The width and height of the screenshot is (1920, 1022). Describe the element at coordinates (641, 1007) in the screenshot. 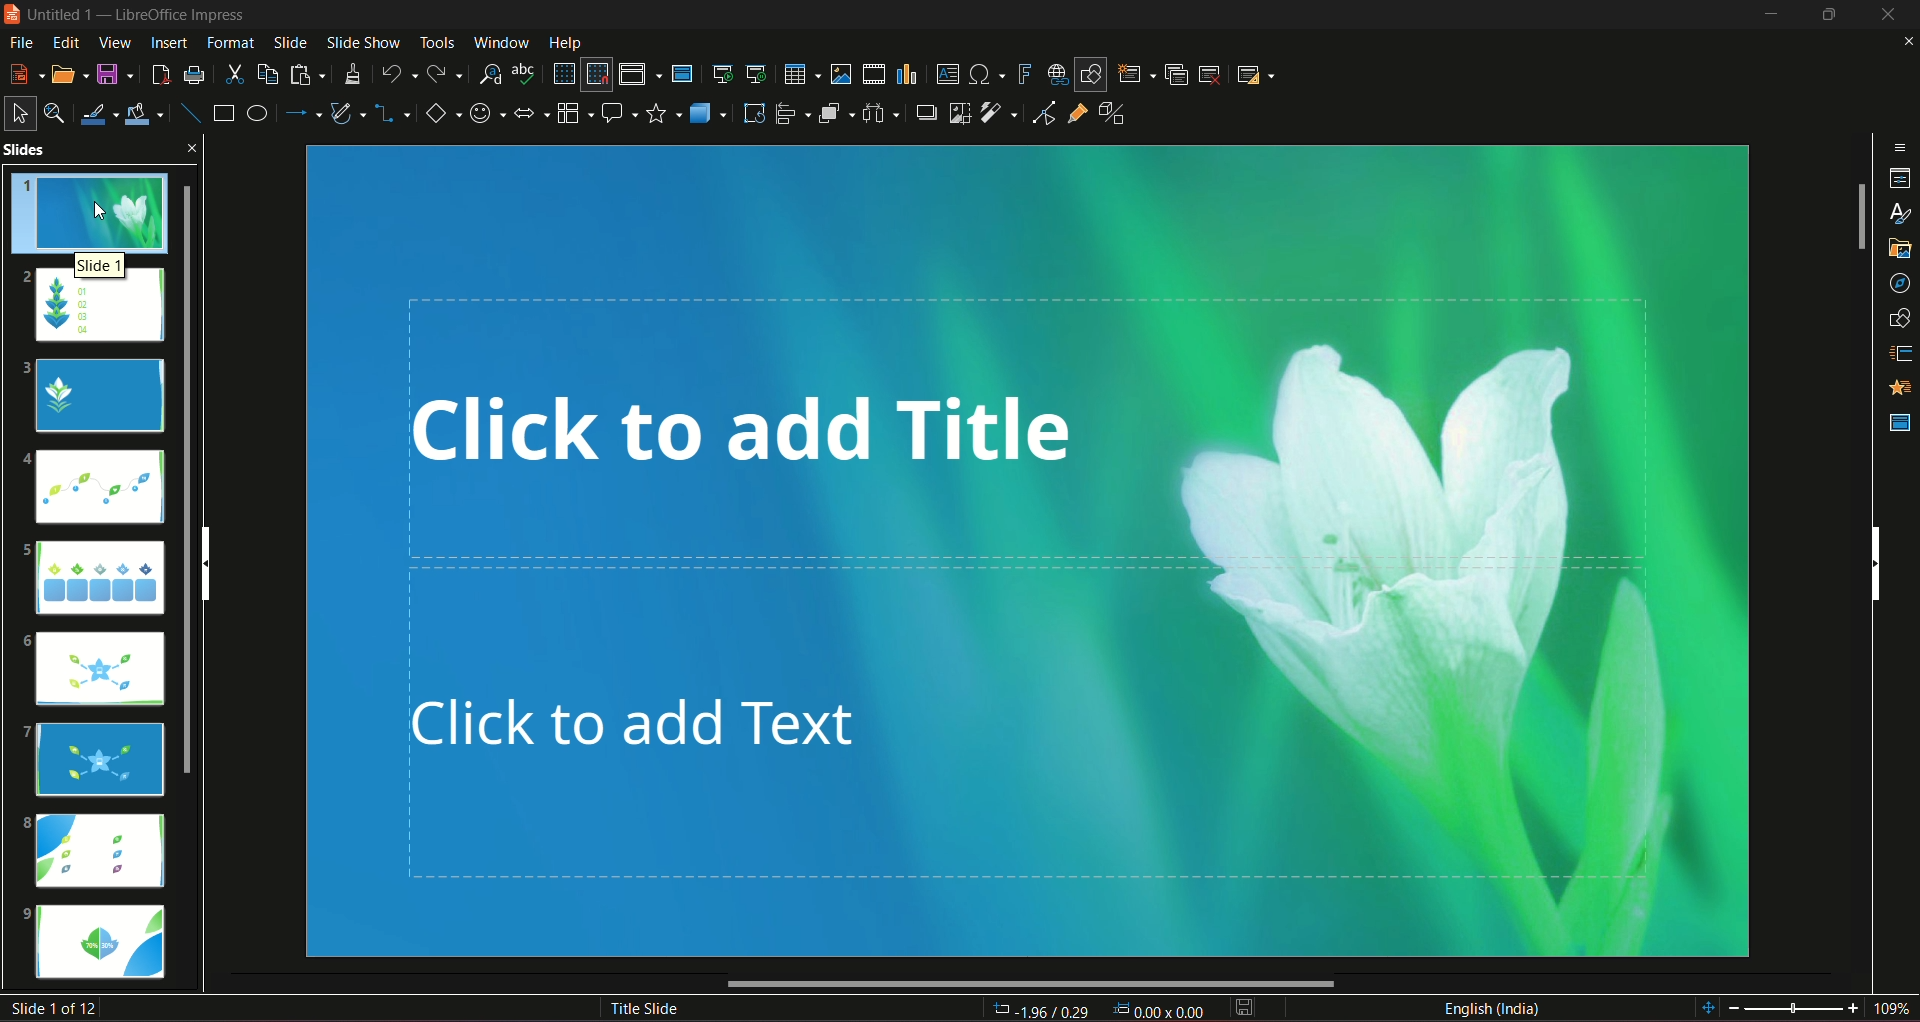

I see `title slide` at that location.